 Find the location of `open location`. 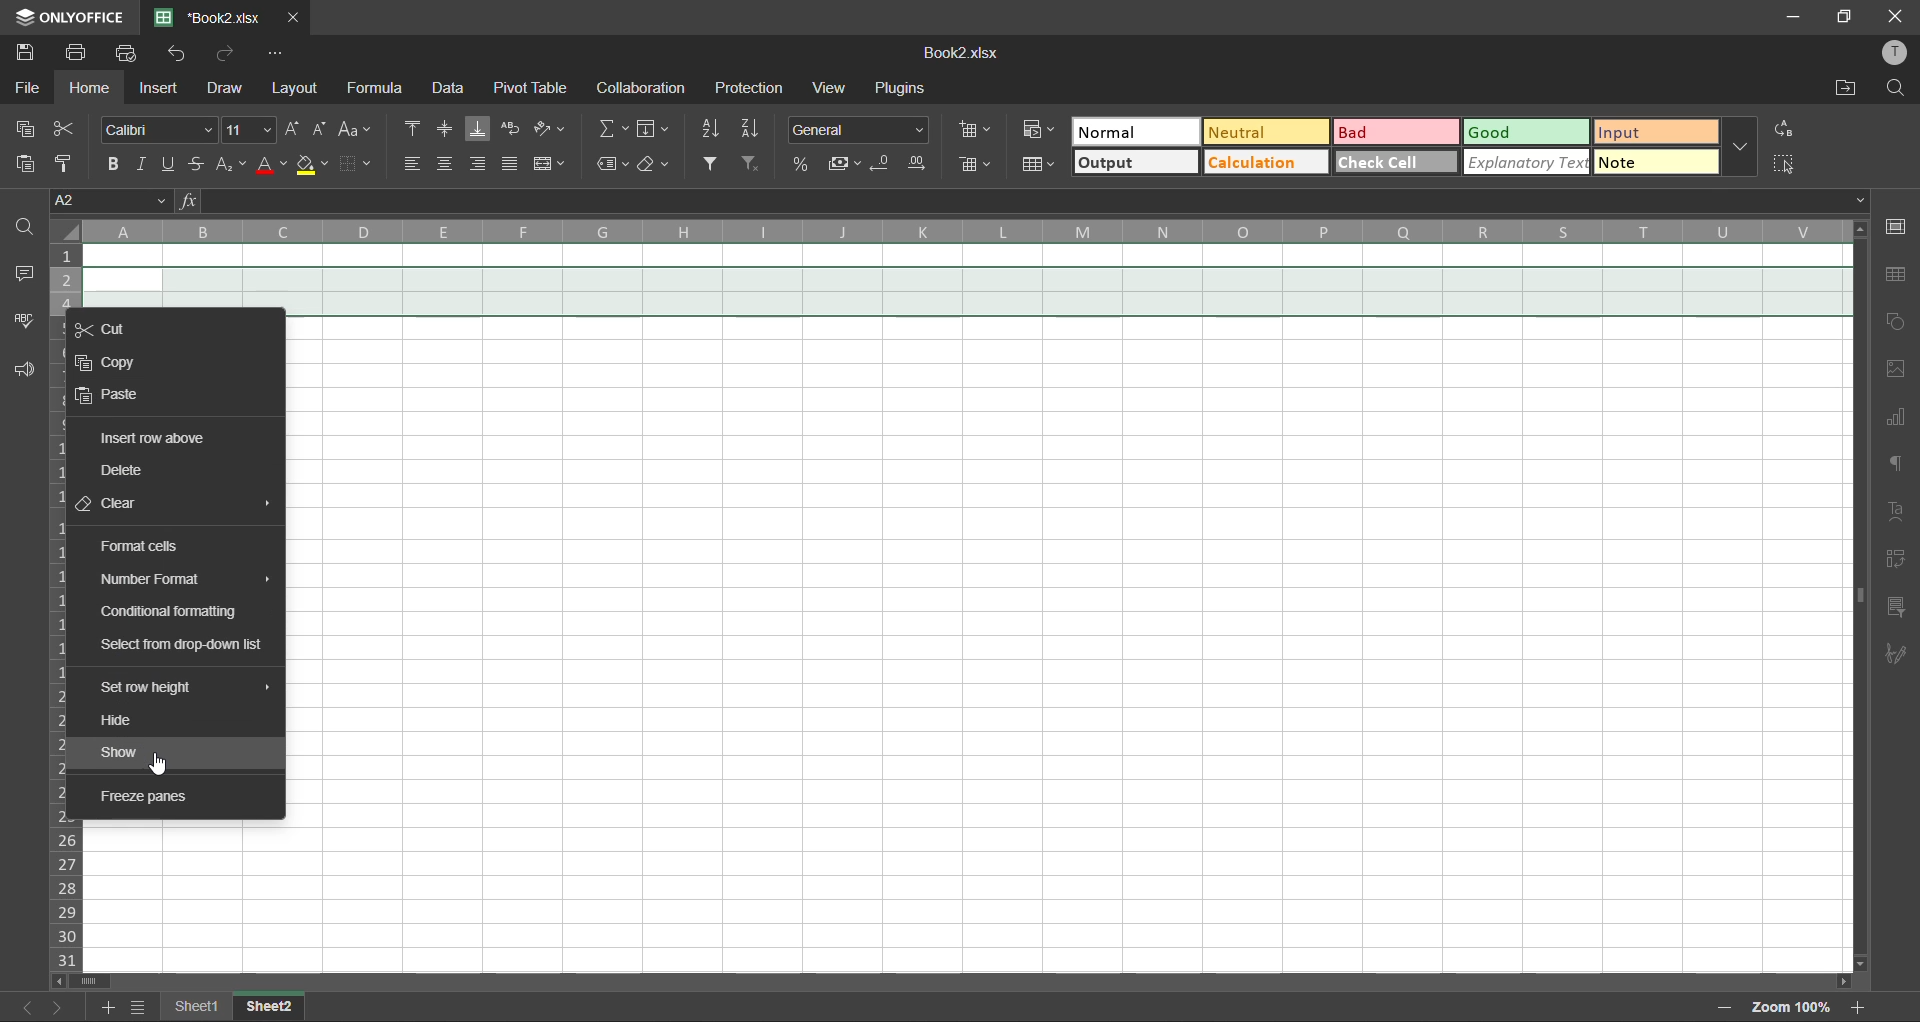

open location is located at coordinates (1844, 88).